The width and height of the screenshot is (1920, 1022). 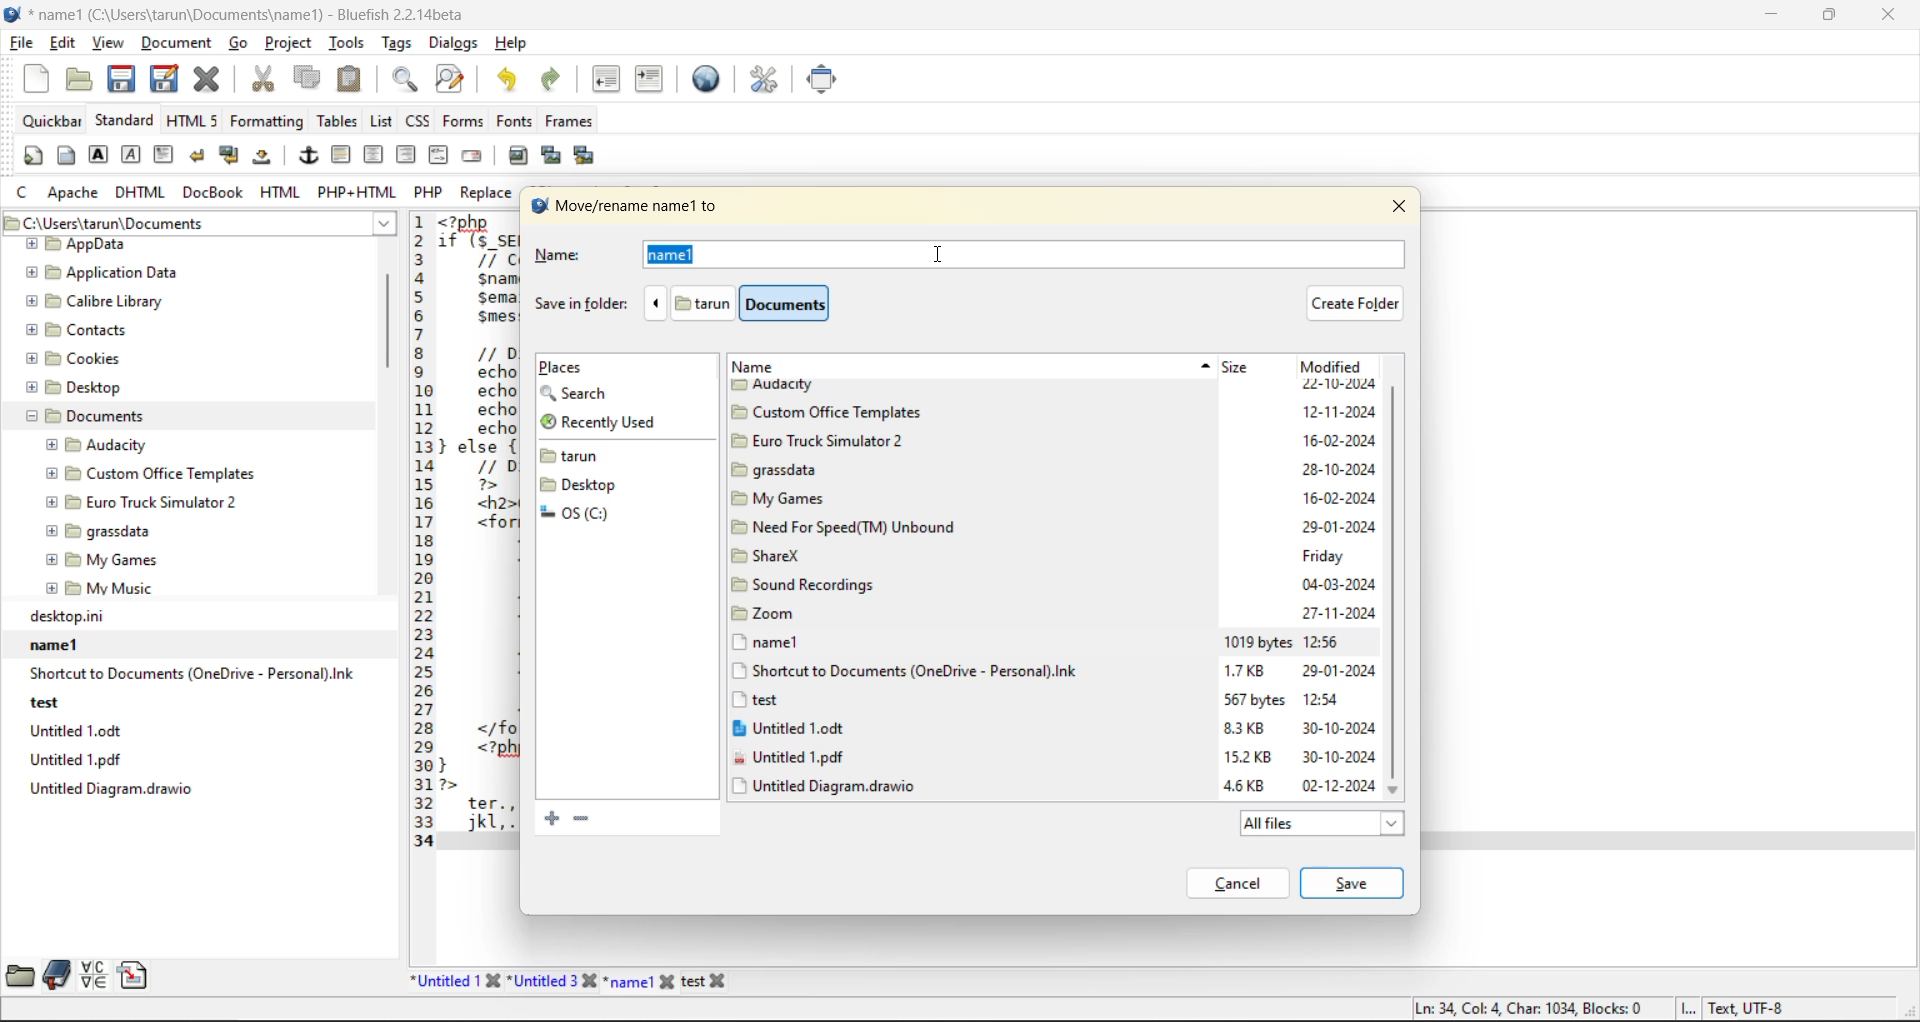 What do you see at coordinates (355, 80) in the screenshot?
I see `paste` at bounding box center [355, 80].